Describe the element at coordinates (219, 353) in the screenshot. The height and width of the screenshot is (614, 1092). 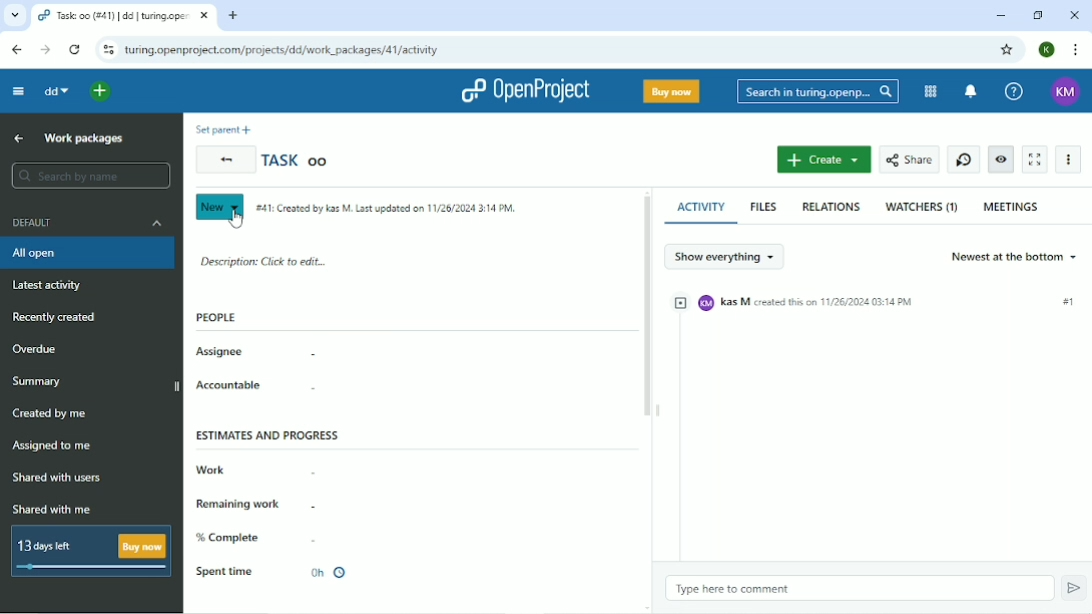
I see `Assignee` at that location.